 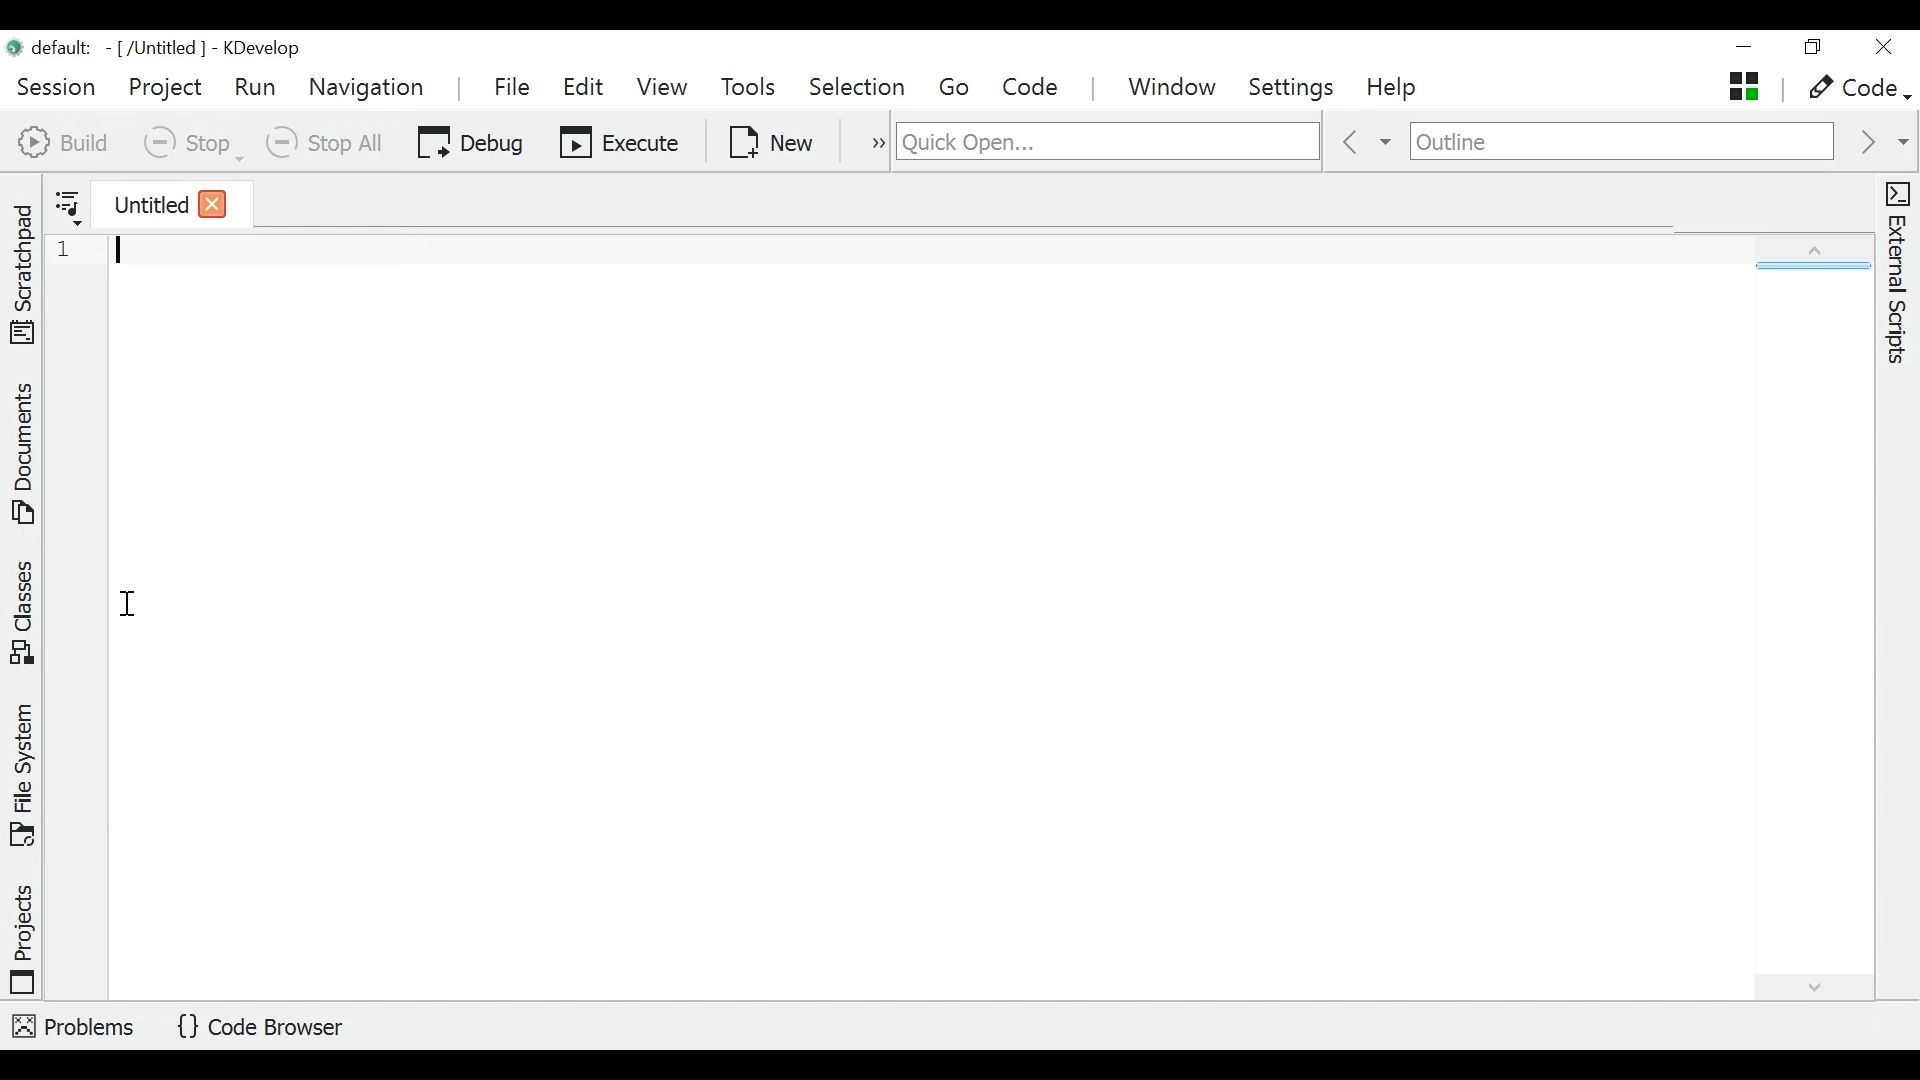 I want to click on code, so click(x=1853, y=91).